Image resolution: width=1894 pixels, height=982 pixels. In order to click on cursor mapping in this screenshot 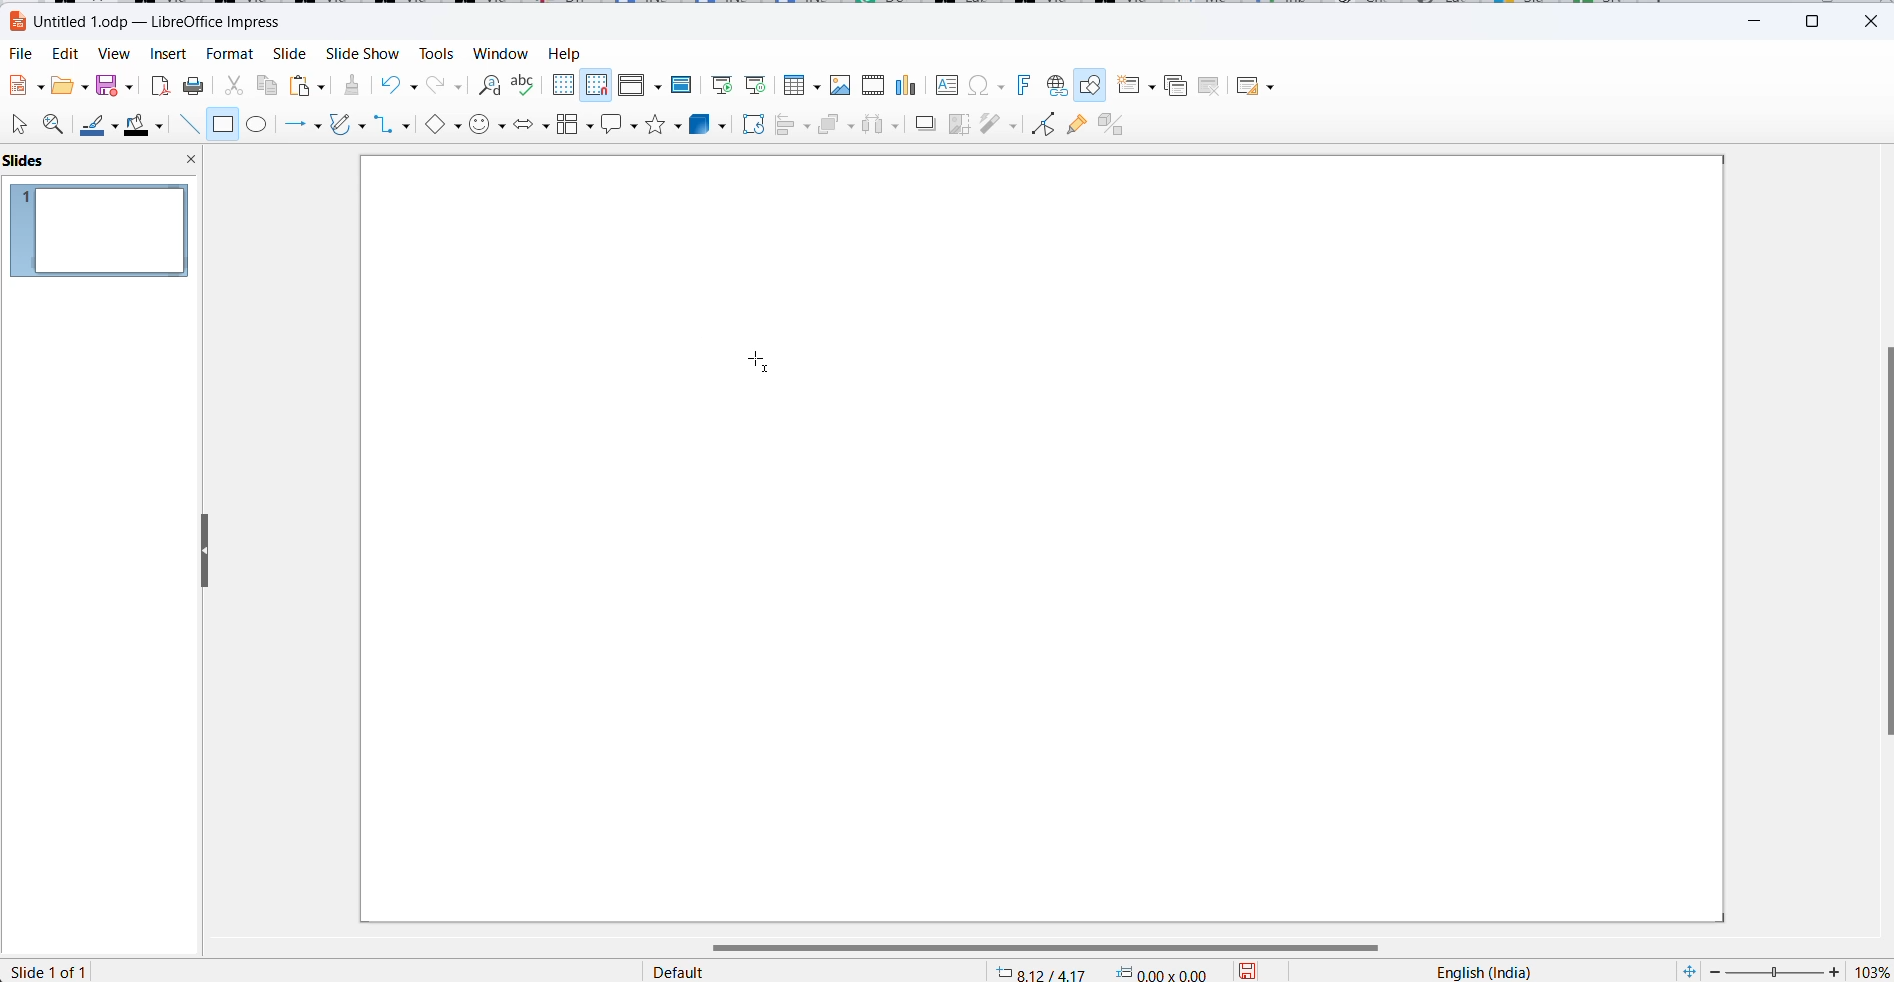, I will do `click(1104, 971)`.